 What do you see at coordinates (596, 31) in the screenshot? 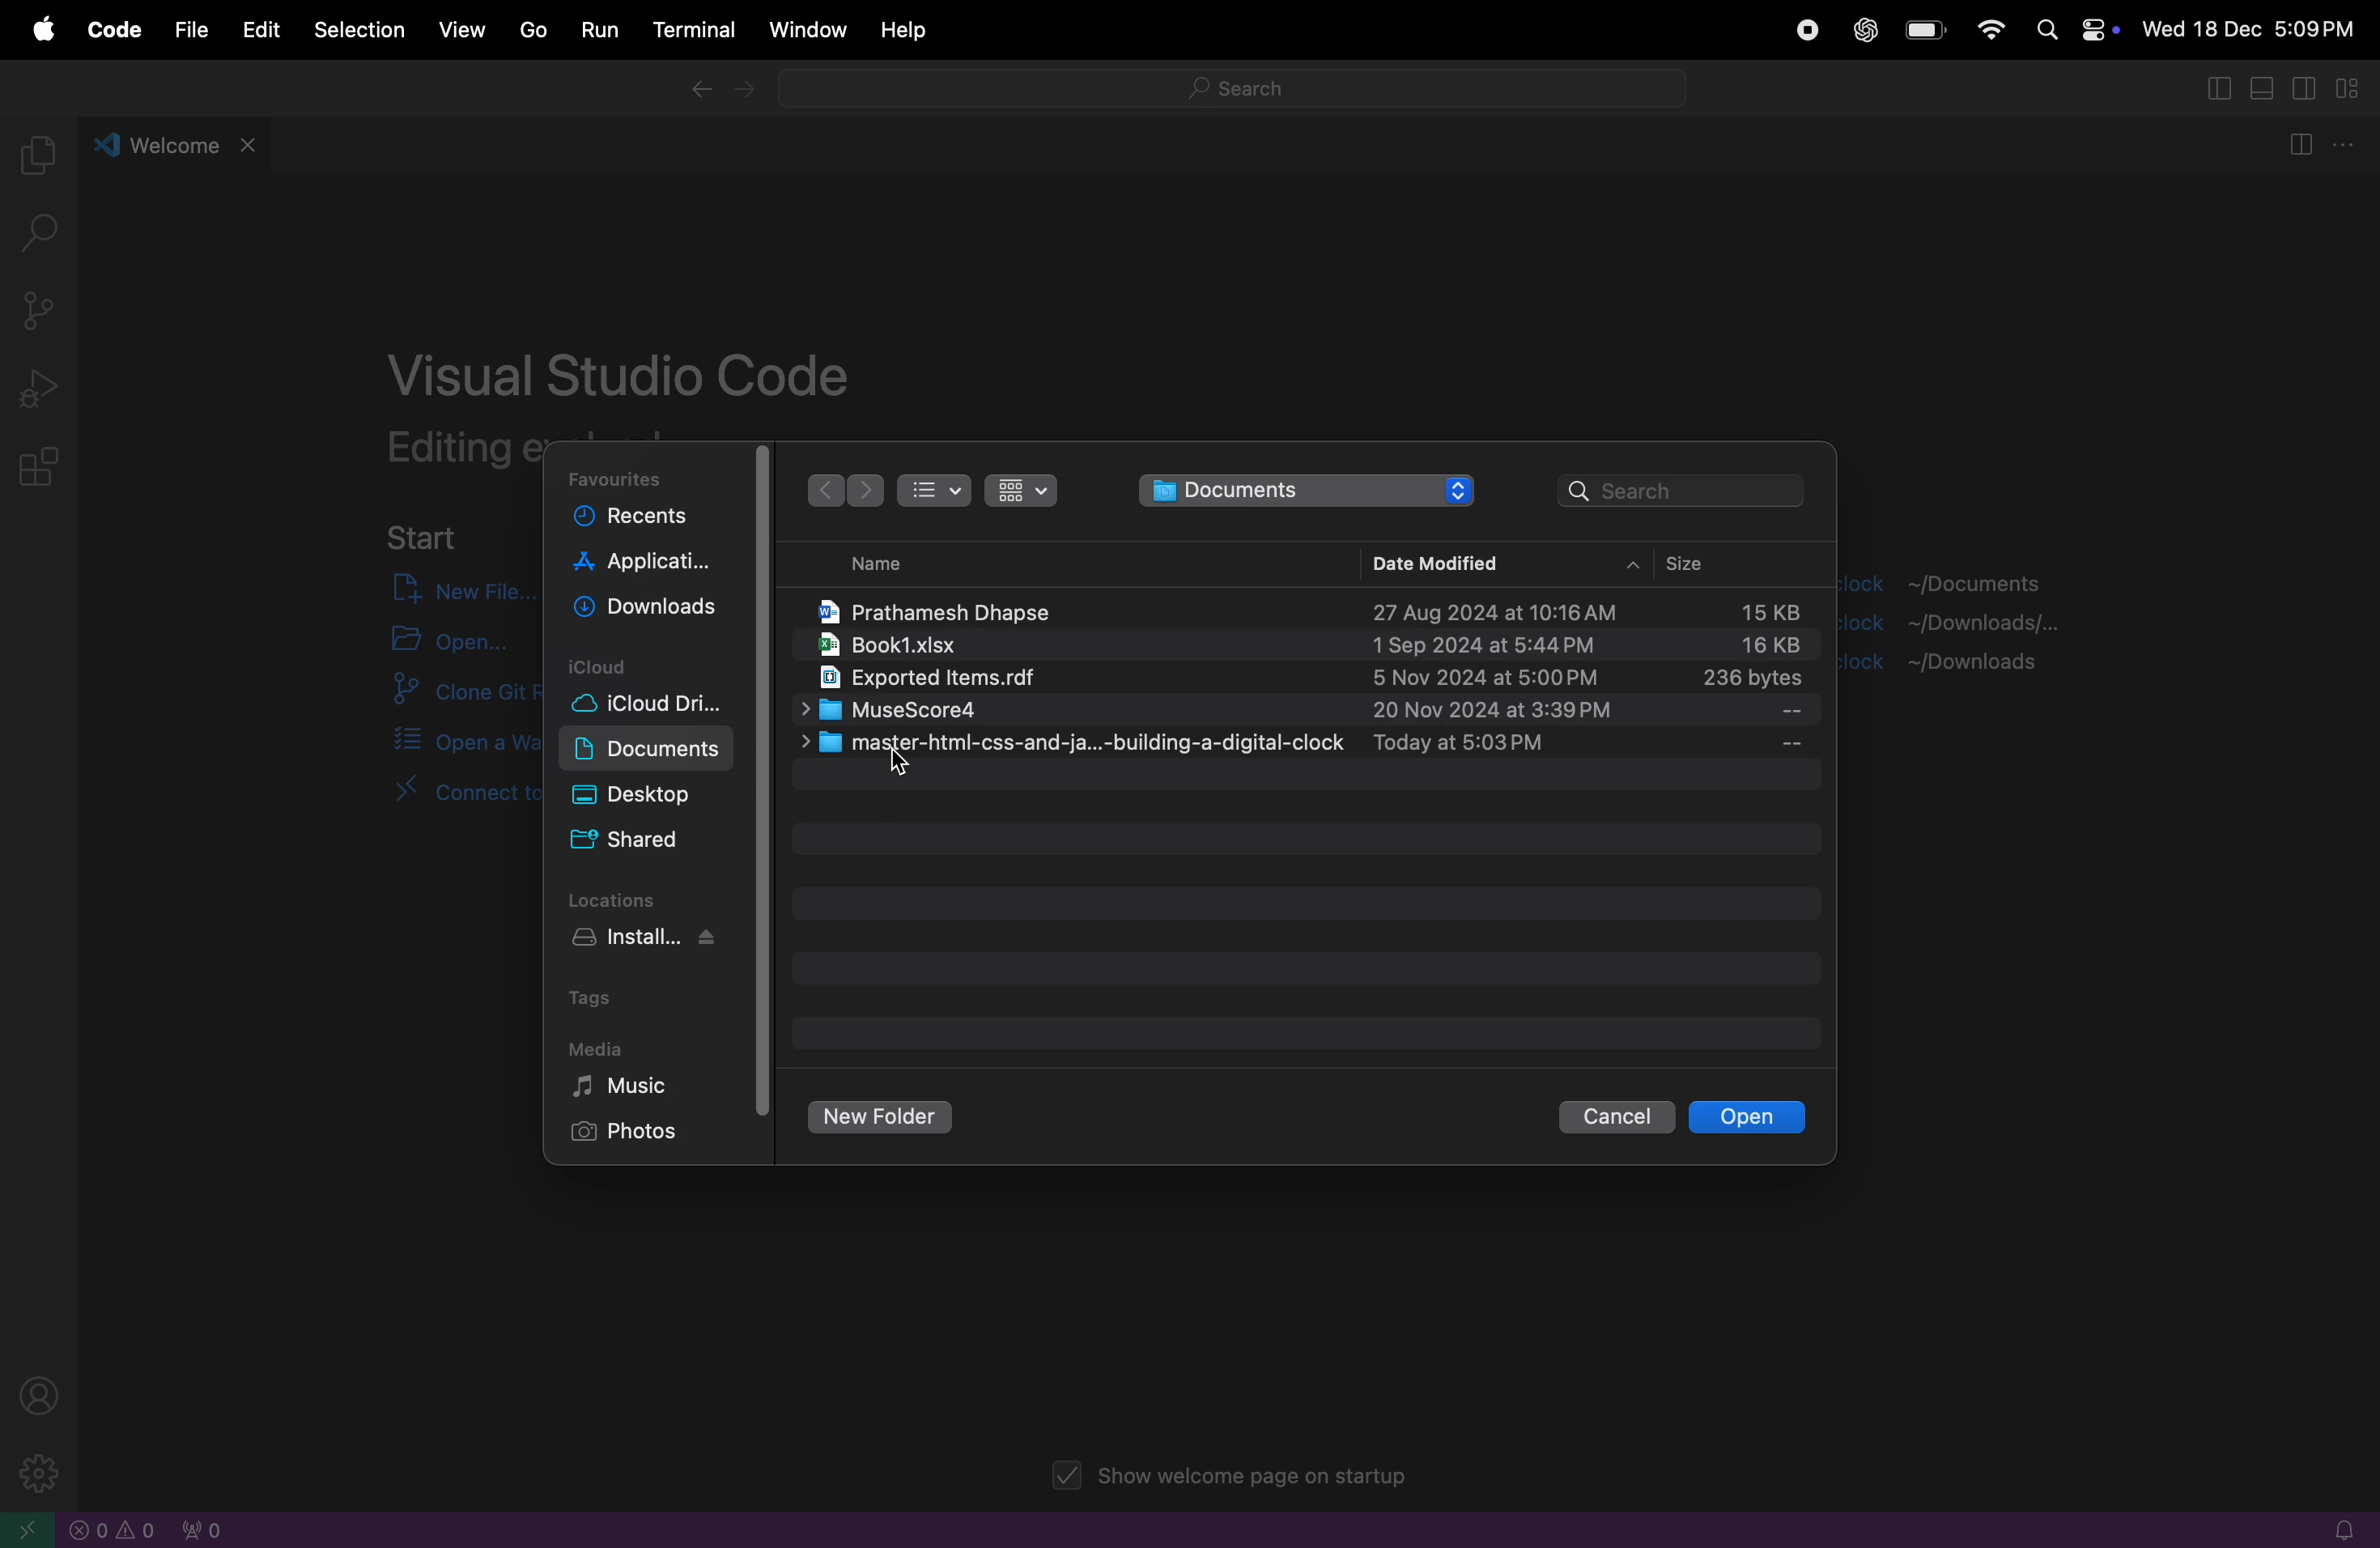
I see `Run` at bounding box center [596, 31].